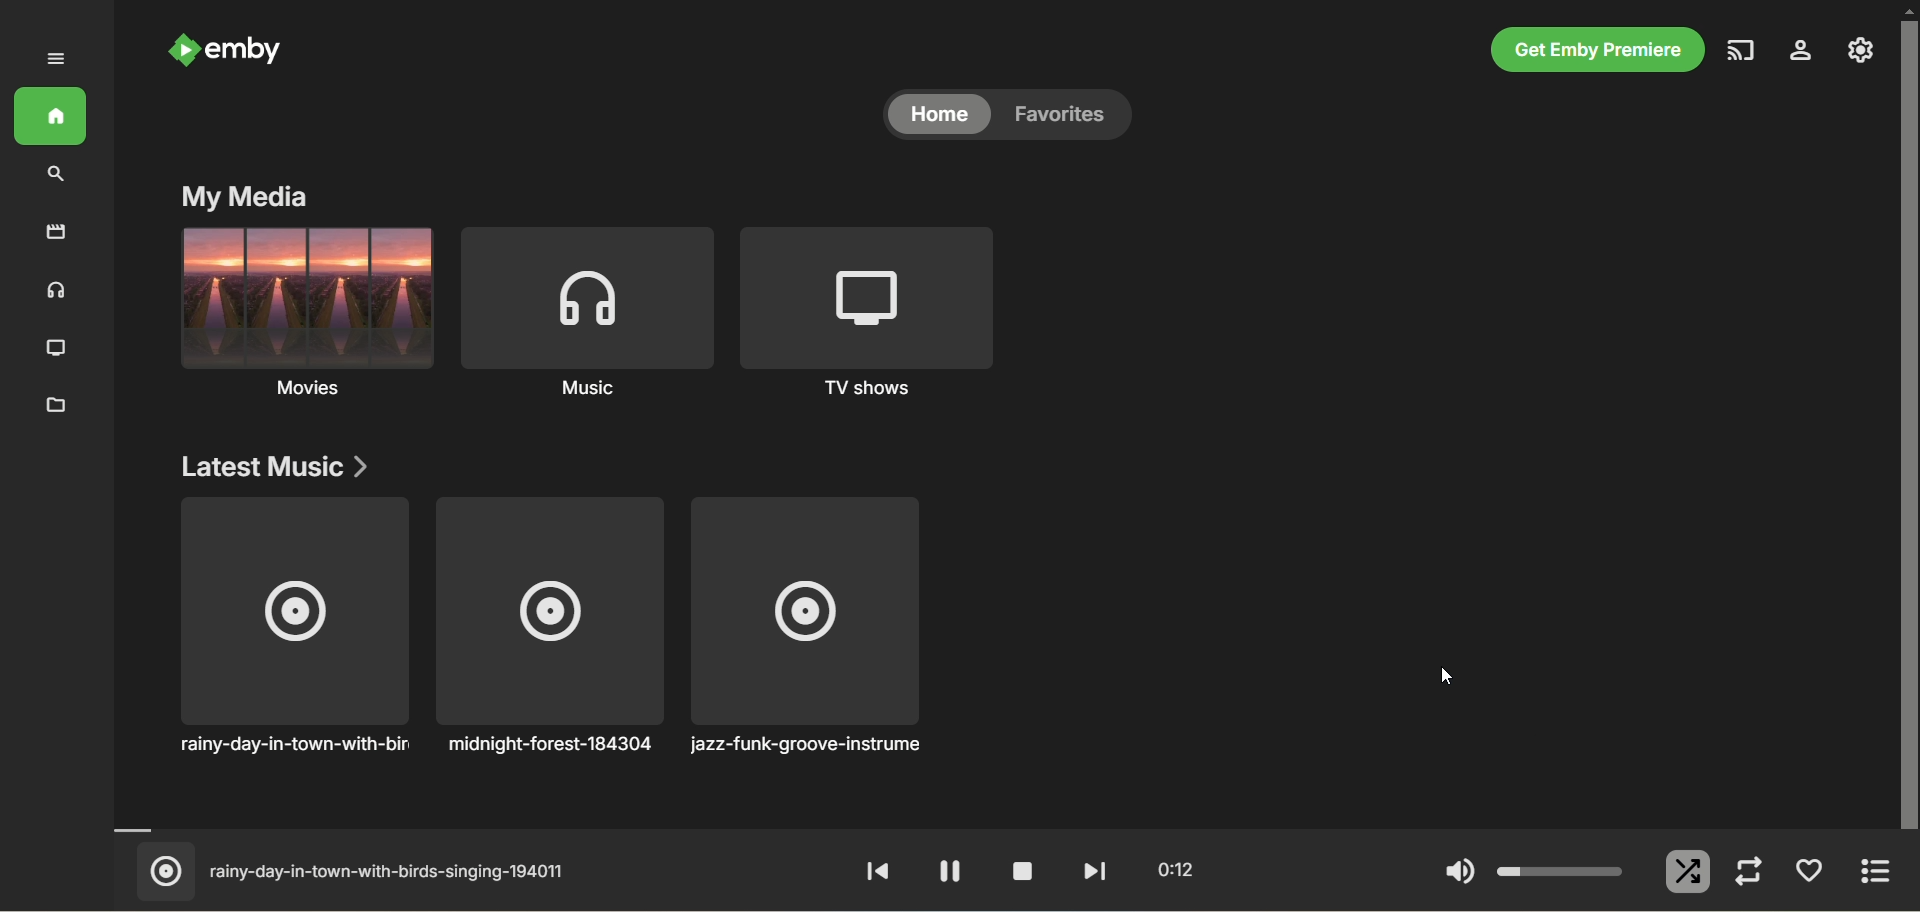 The image size is (1920, 912). Describe the element at coordinates (299, 626) in the screenshot. I see `rainy-day-in-town-with-birds singing` at that location.